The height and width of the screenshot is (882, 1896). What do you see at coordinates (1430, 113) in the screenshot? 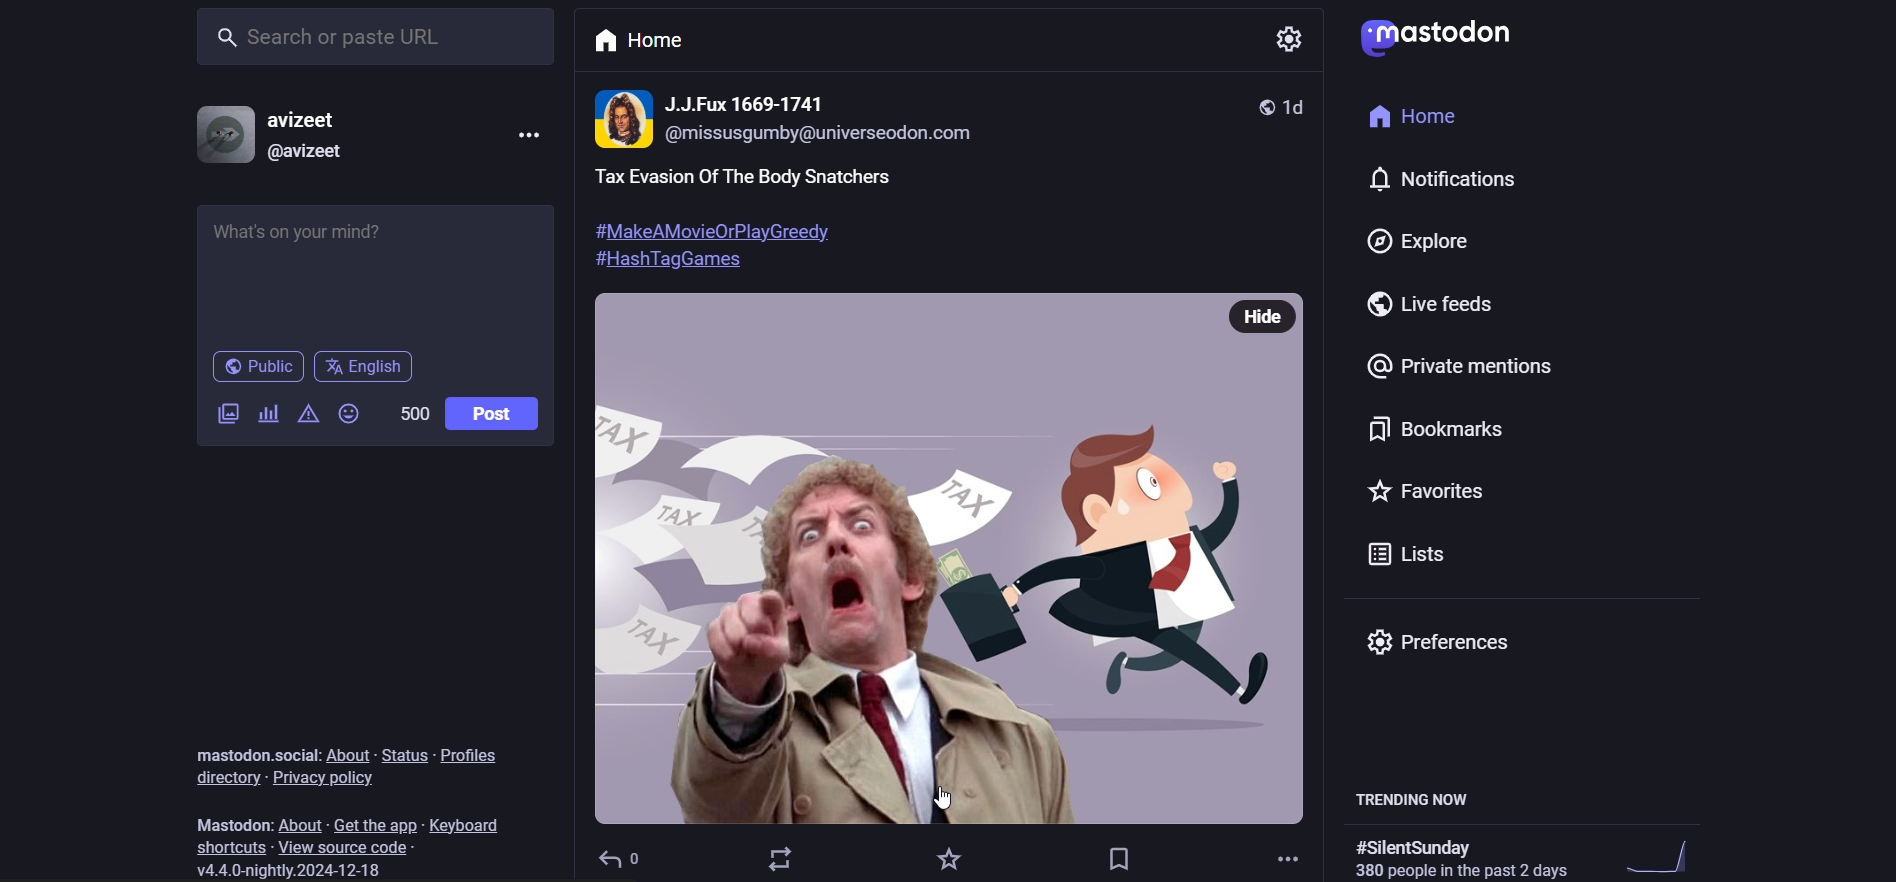
I see `home` at bounding box center [1430, 113].